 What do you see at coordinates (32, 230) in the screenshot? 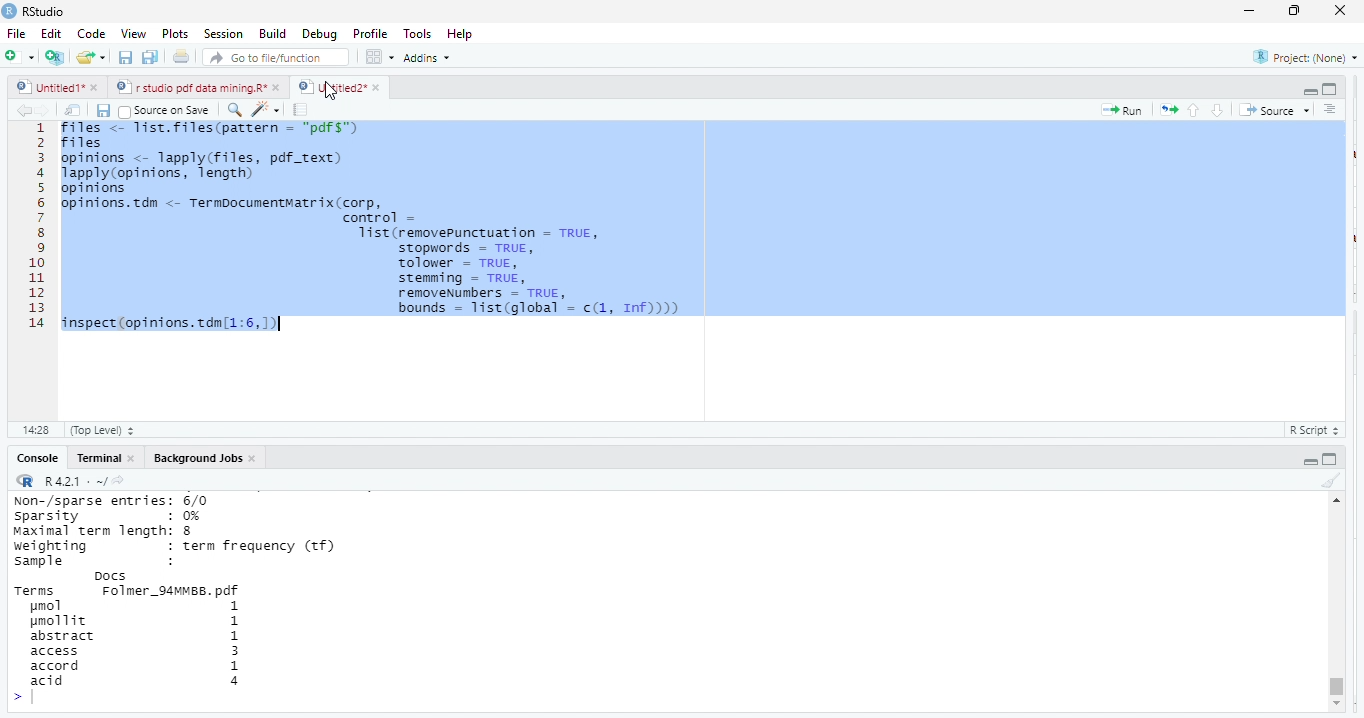
I see `+
2
3
a
5
6
7
3
9
10
11
12
13
14` at bounding box center [32, 230].